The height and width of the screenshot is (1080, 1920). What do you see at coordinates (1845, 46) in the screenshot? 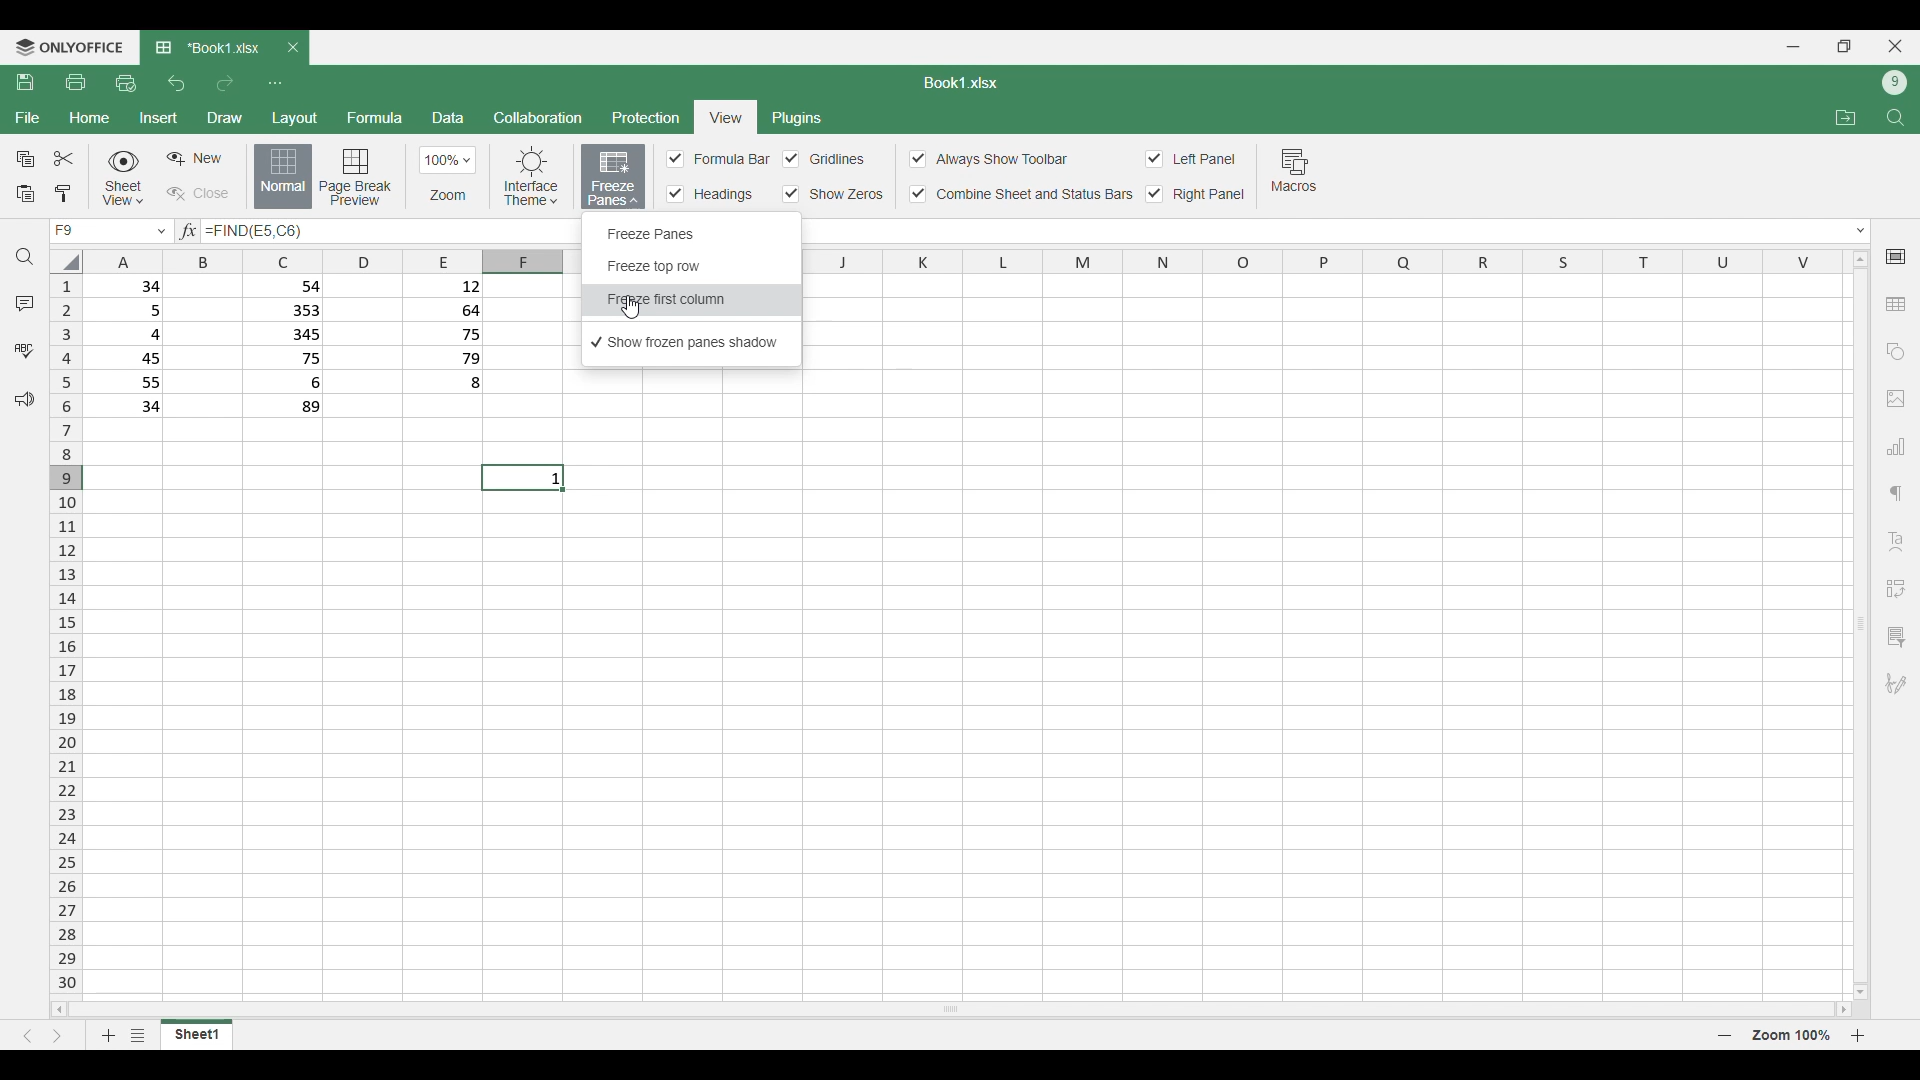
I see `Show in smaller tab` at bounding box center [1845, 46].